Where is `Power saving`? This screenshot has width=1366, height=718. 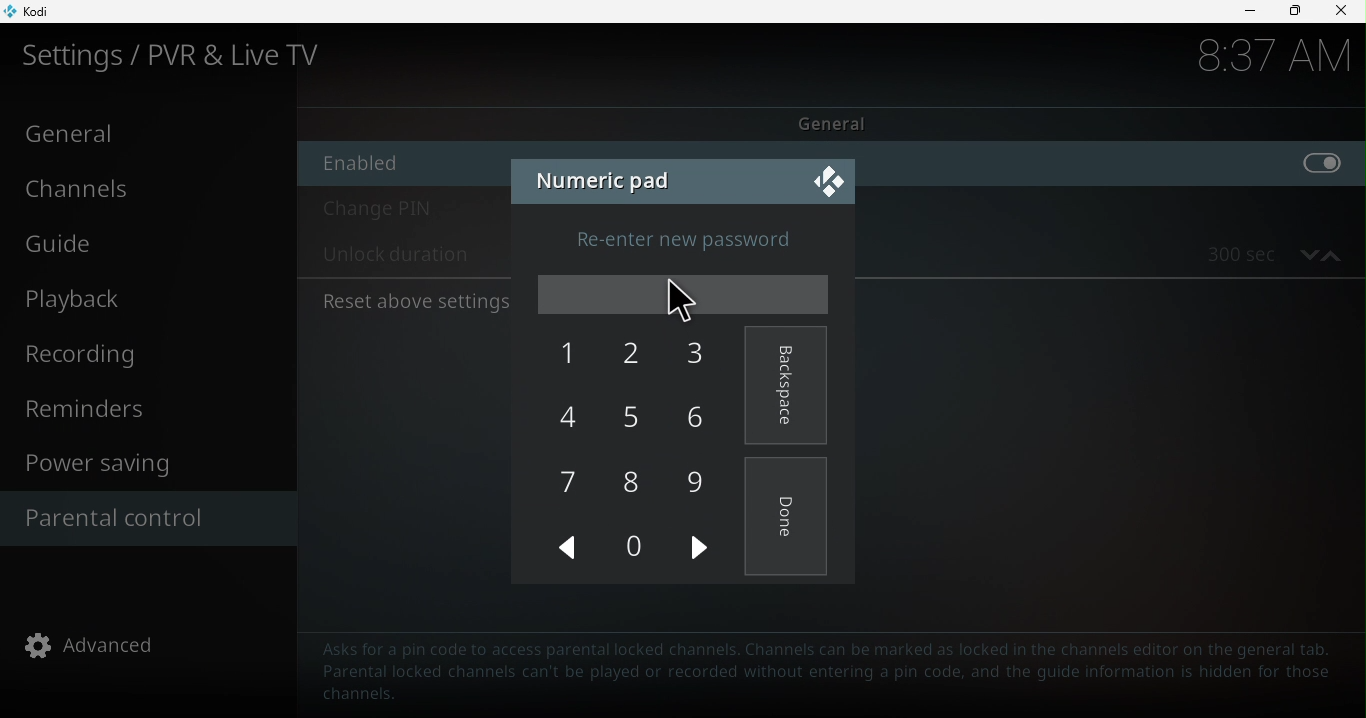 Power saving is located at coordinates (149, 464).